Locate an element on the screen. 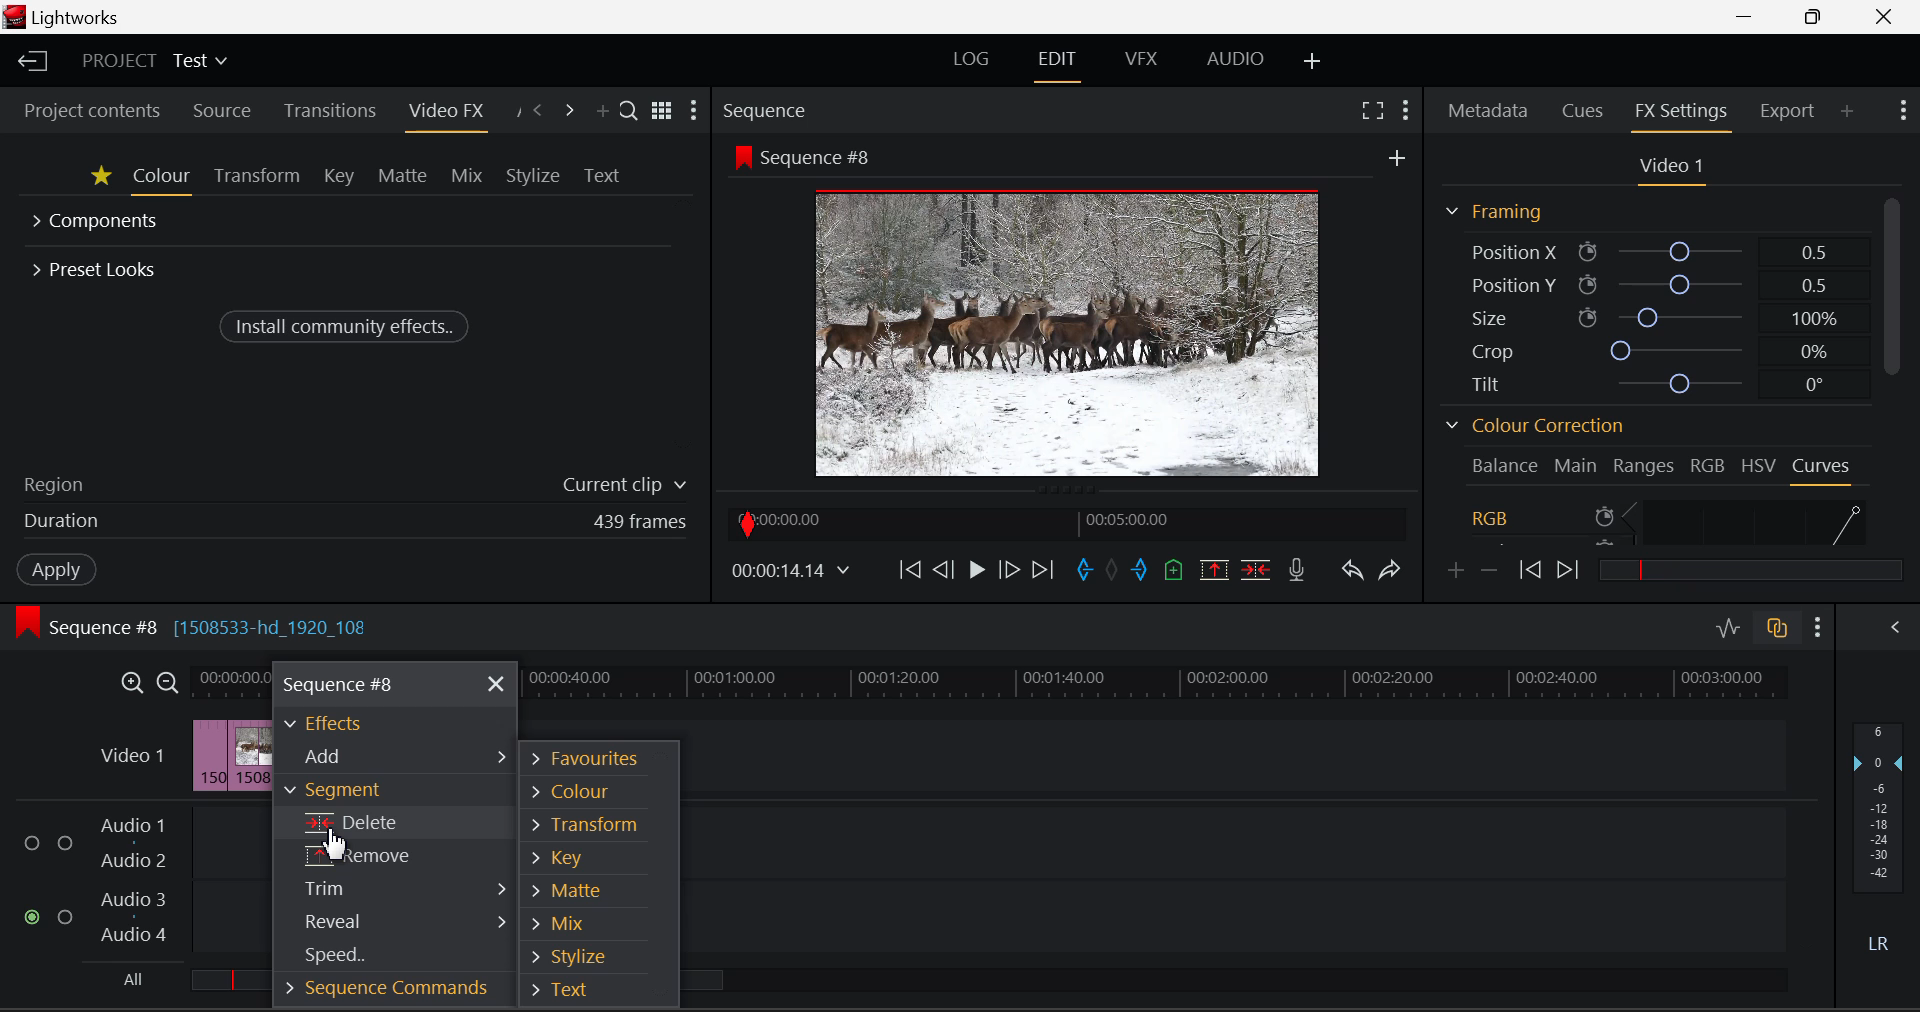  Text is located at coordinates (604, 173).